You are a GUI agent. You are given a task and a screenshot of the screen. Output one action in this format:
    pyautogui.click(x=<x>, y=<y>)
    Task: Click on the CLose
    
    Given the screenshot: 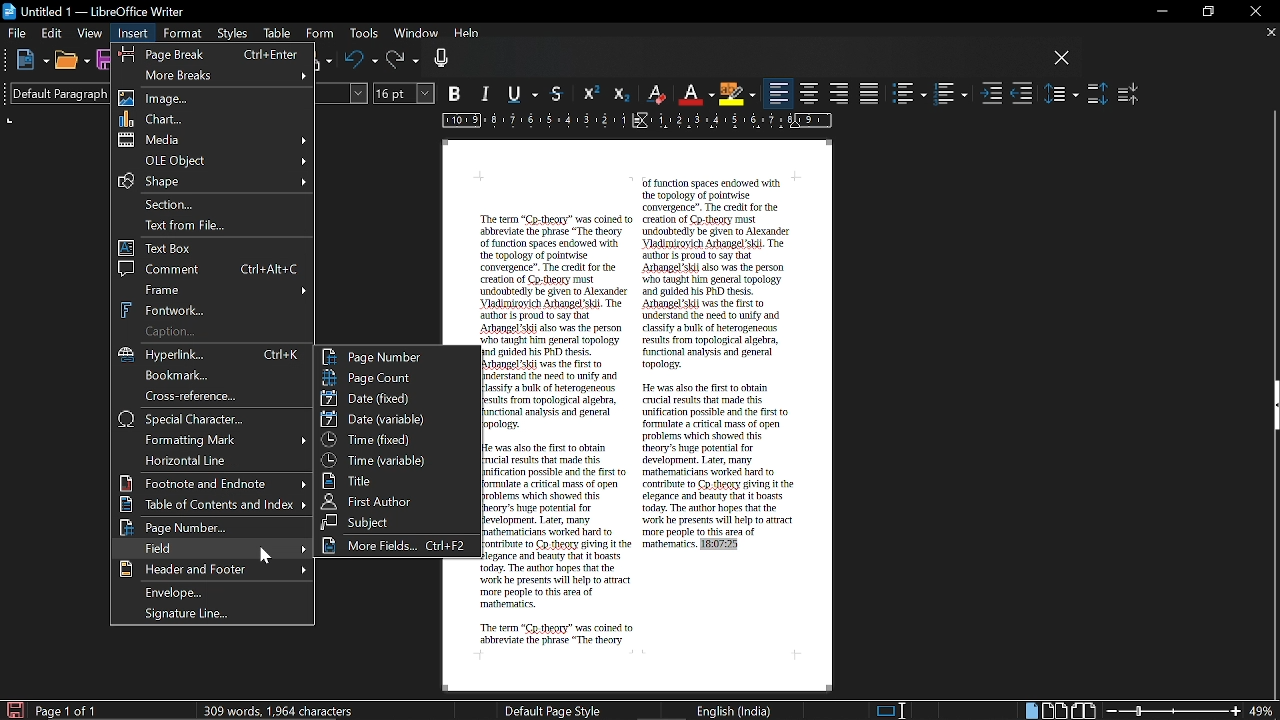 What is the action you would take?
    pyautogui.click(x=1062, y=59)
    